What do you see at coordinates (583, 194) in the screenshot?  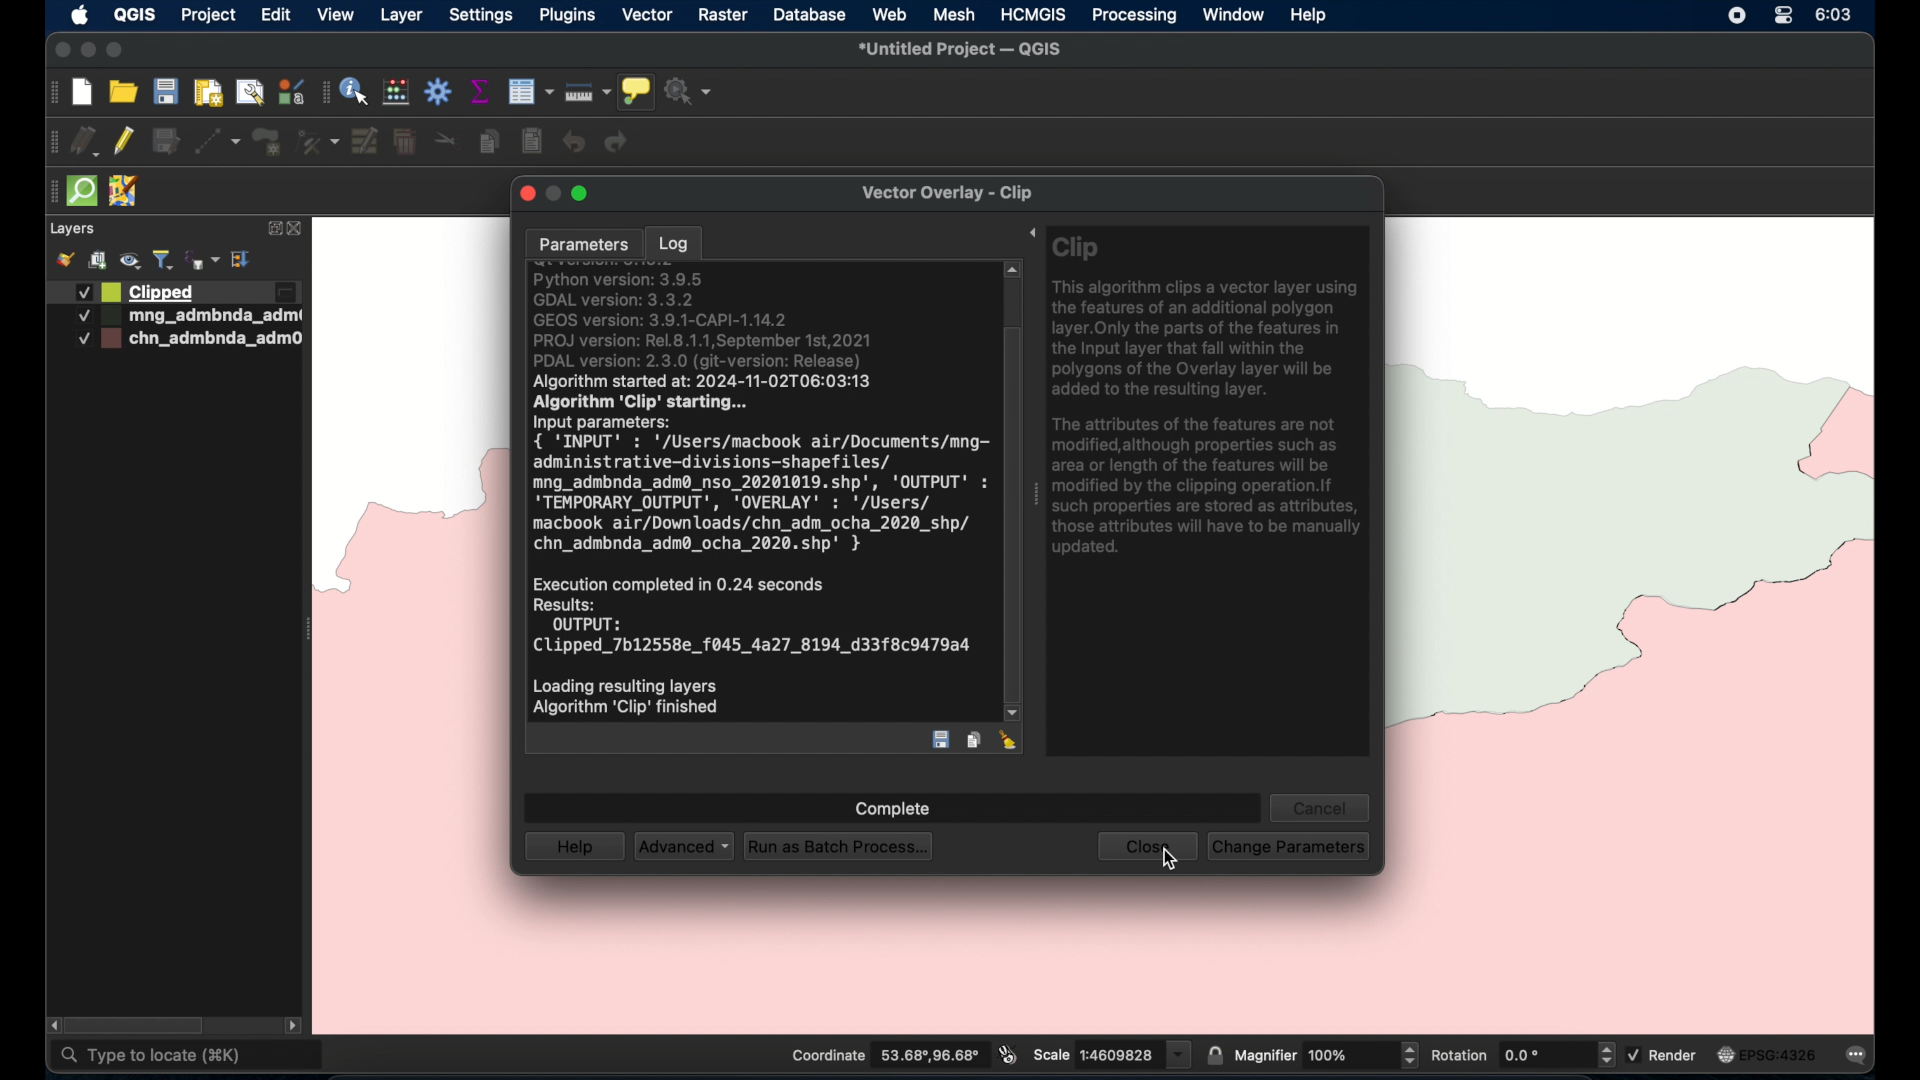 I see `maximize` at bounding box center [583, 194].